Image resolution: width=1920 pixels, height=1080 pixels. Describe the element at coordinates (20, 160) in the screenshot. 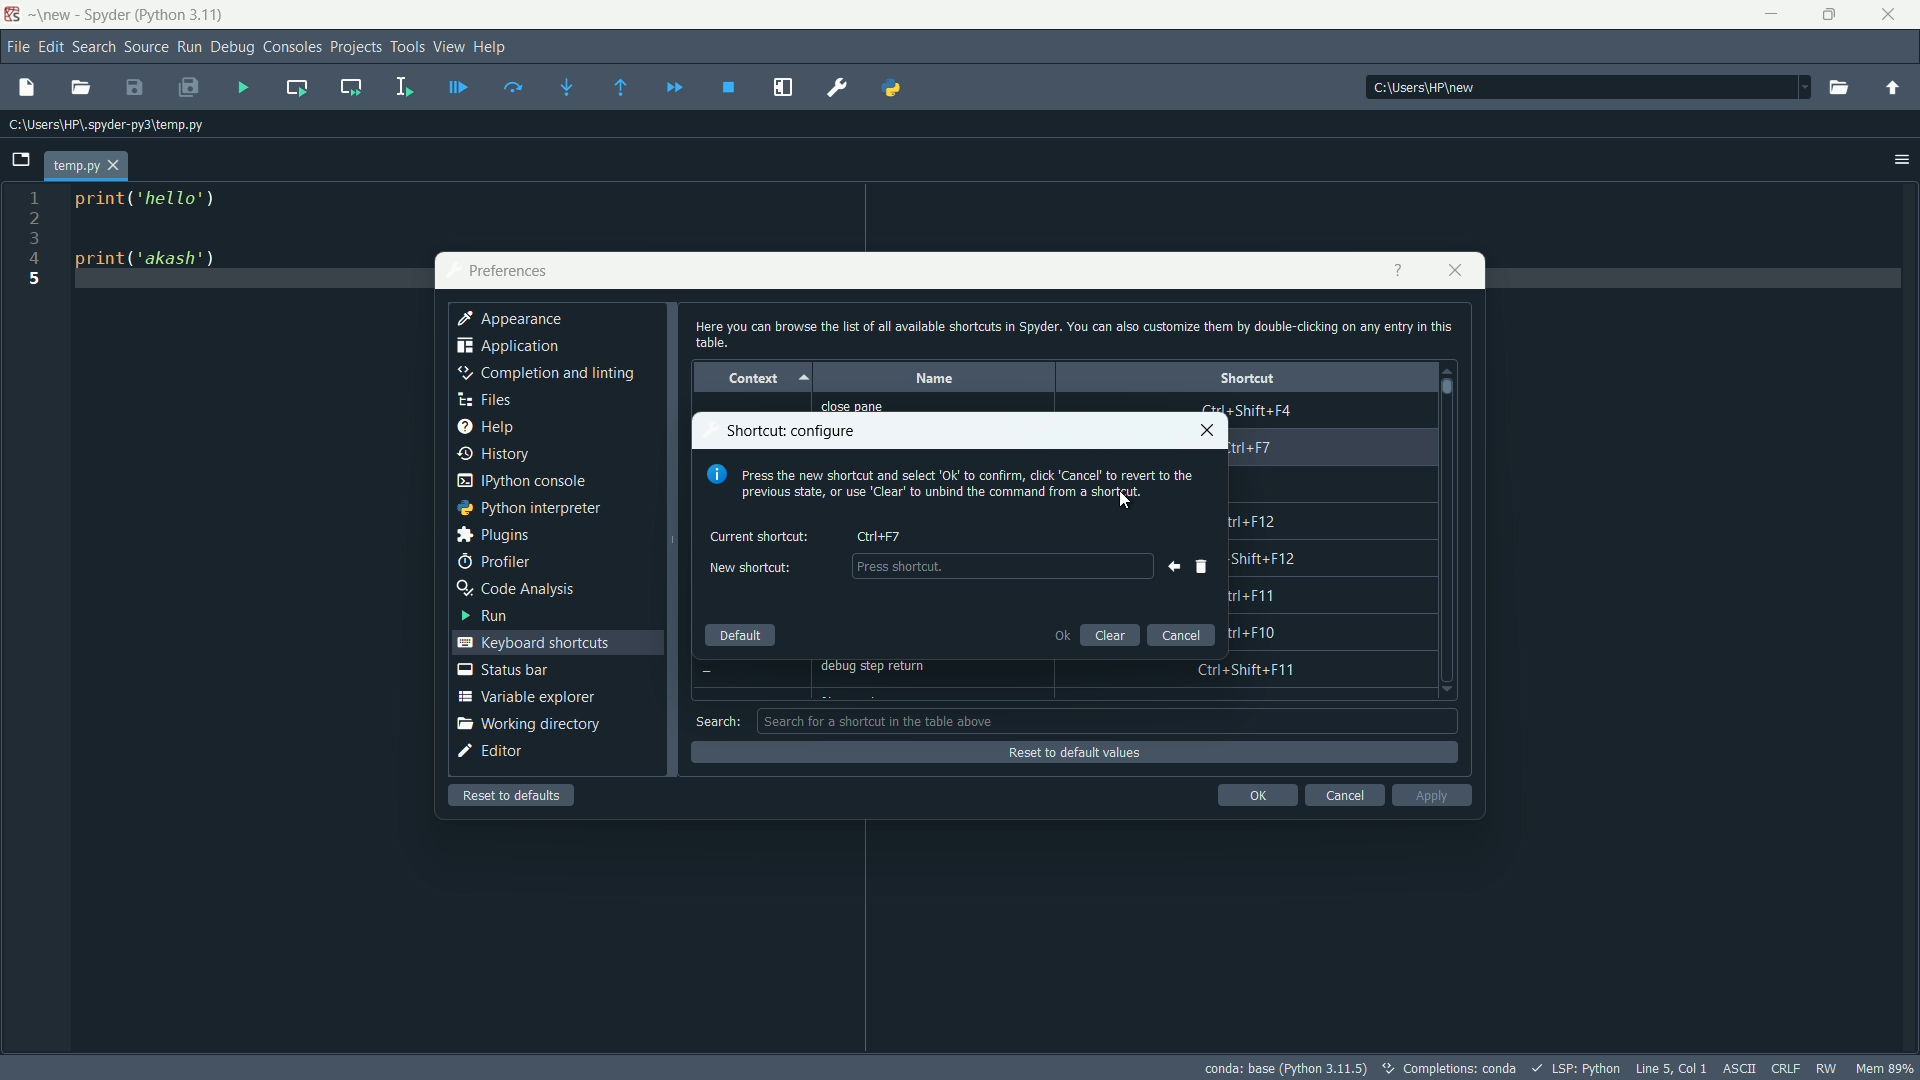

I see `browse tabs` at that location.